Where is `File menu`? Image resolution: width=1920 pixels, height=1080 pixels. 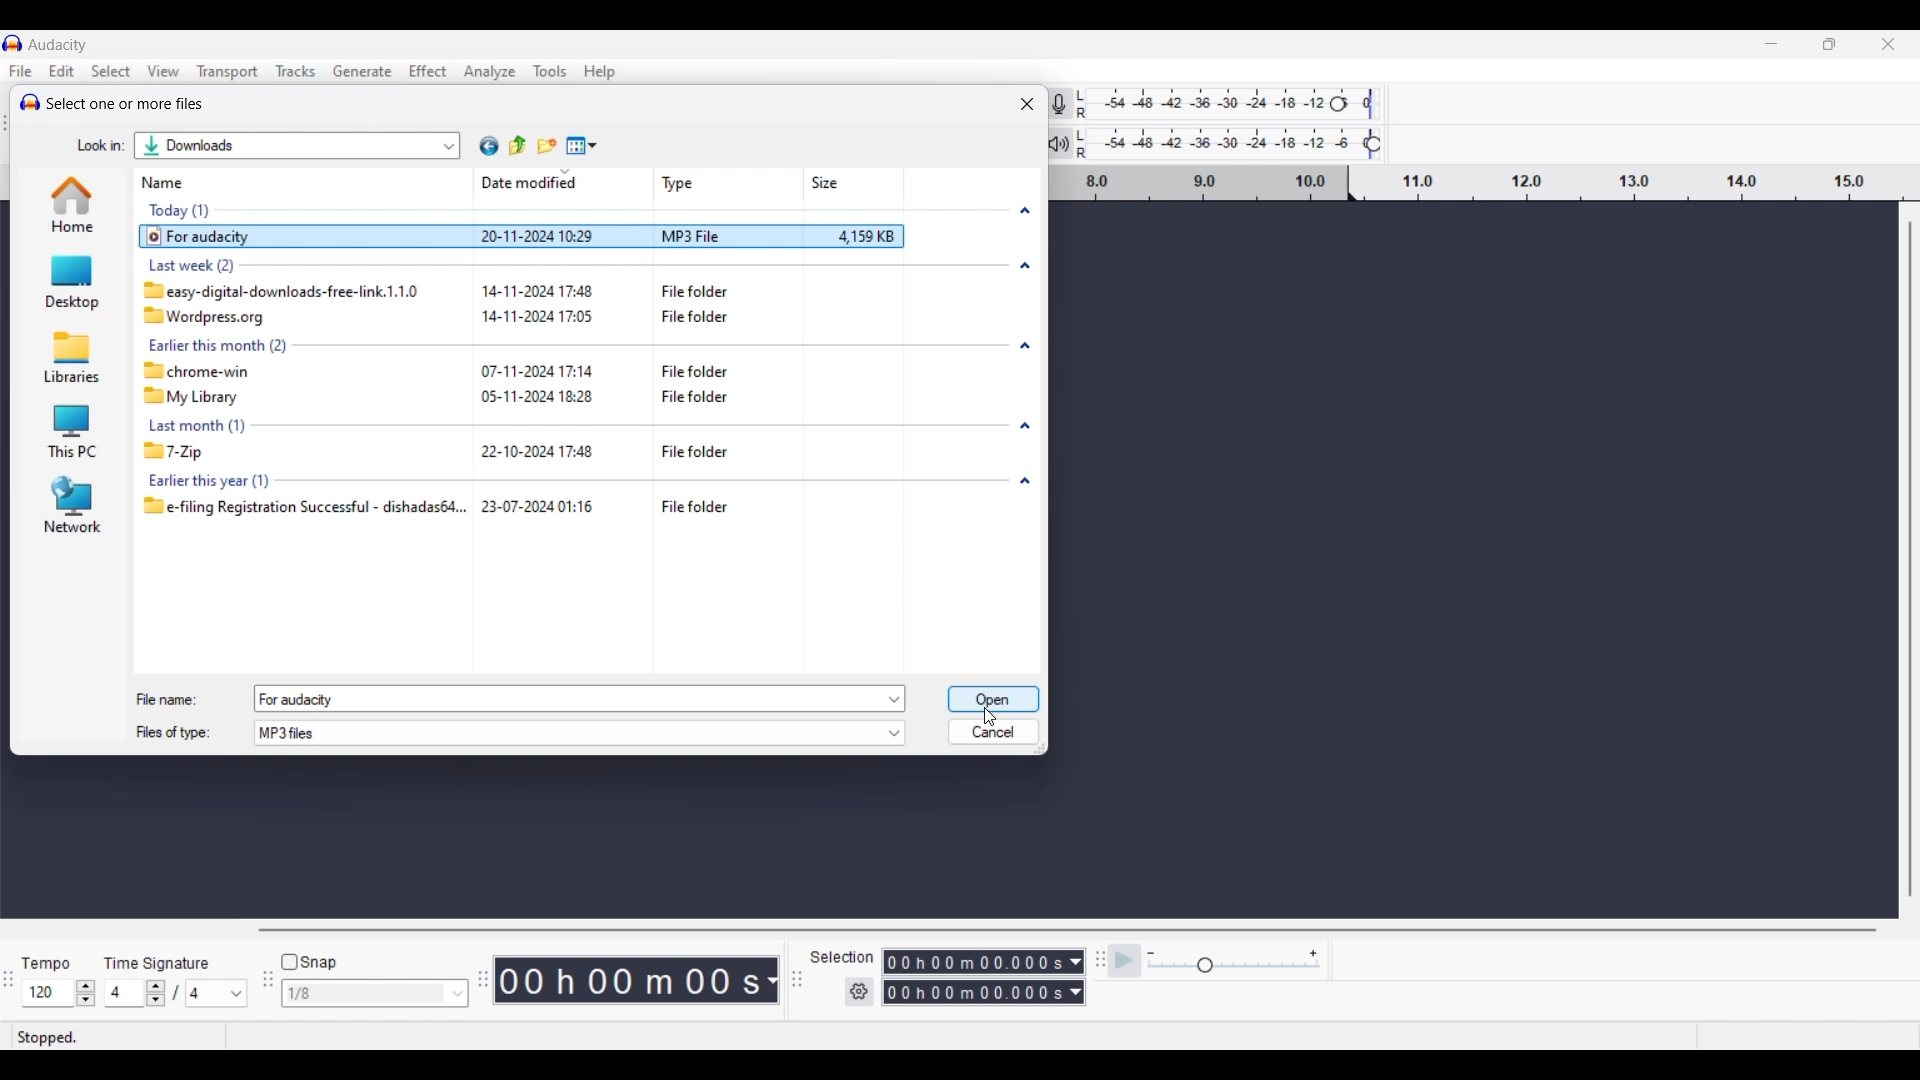 File menu is located at coordinates (21, 71).